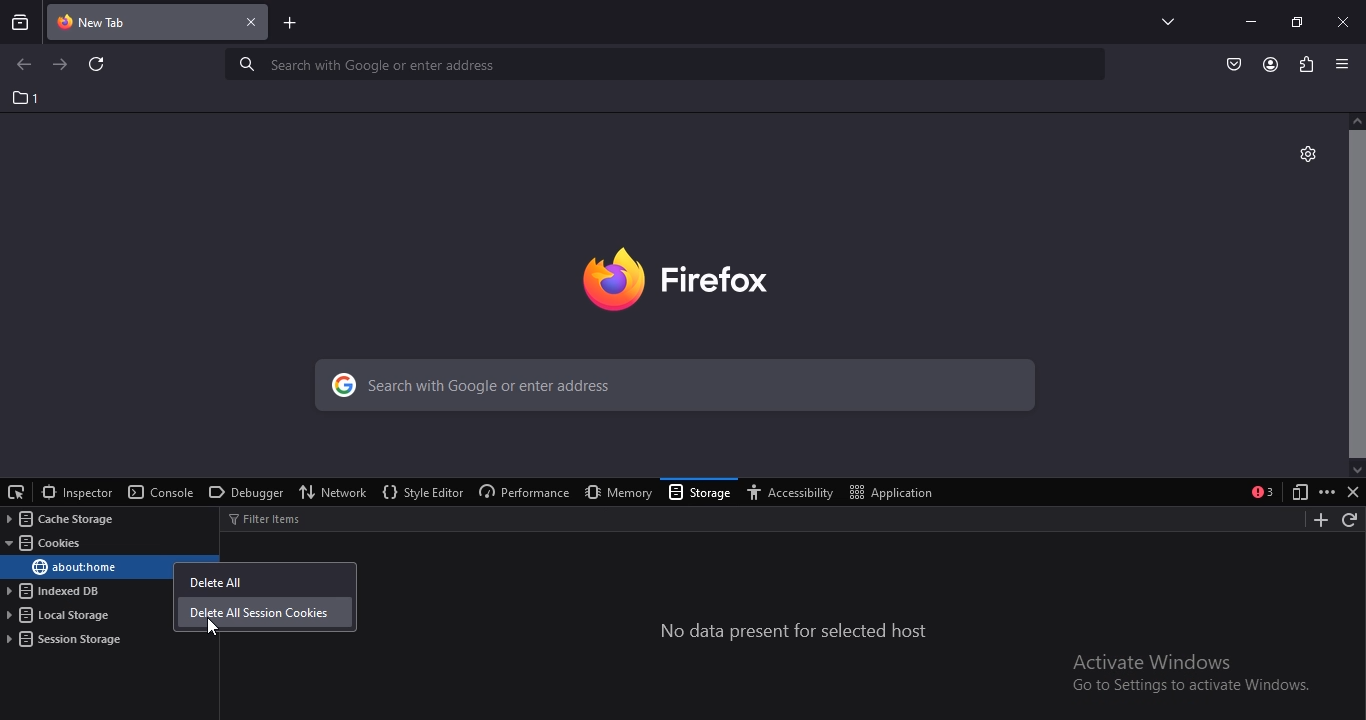 Image resolution: width=1366 pixels, height=720 pixels. Describe the element at coordinates (57, 519) in the screenshot. I see `cache storage` at that location.